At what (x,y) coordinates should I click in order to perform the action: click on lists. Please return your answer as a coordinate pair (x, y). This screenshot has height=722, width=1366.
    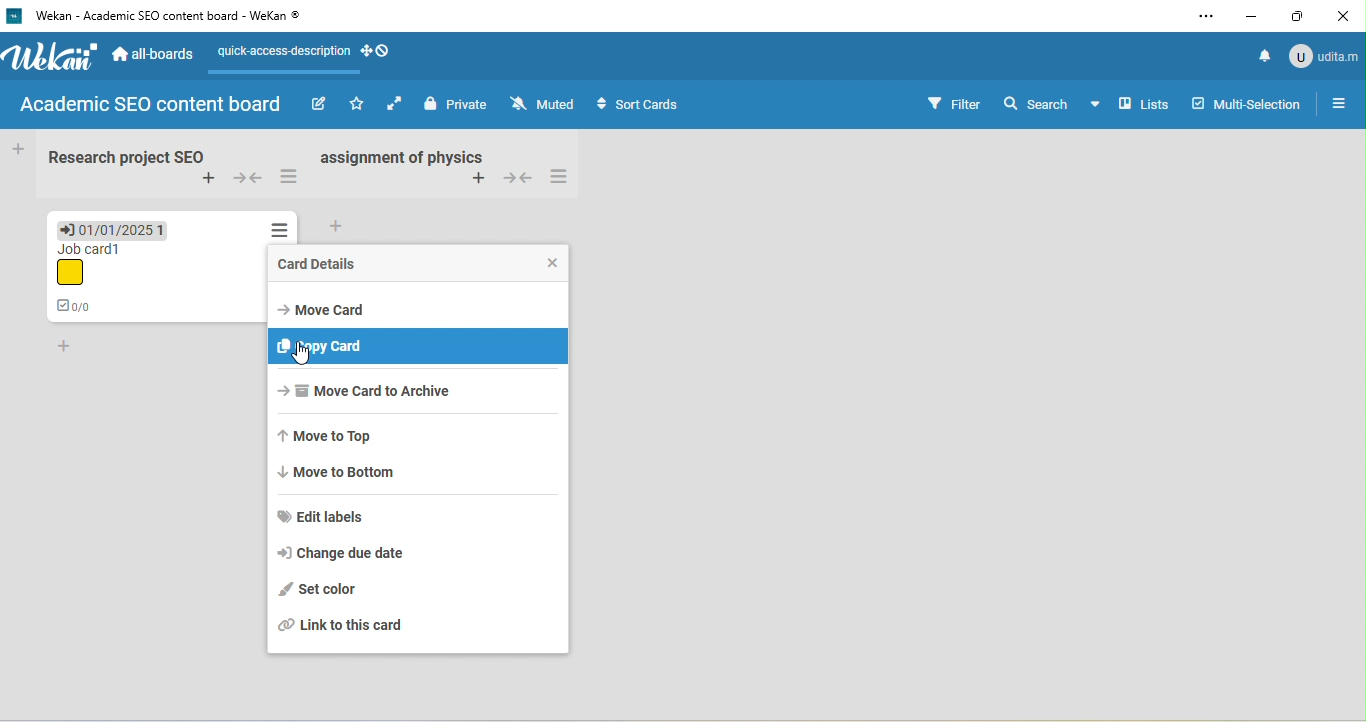
    Looking at the image, I should click on (1144, 105).